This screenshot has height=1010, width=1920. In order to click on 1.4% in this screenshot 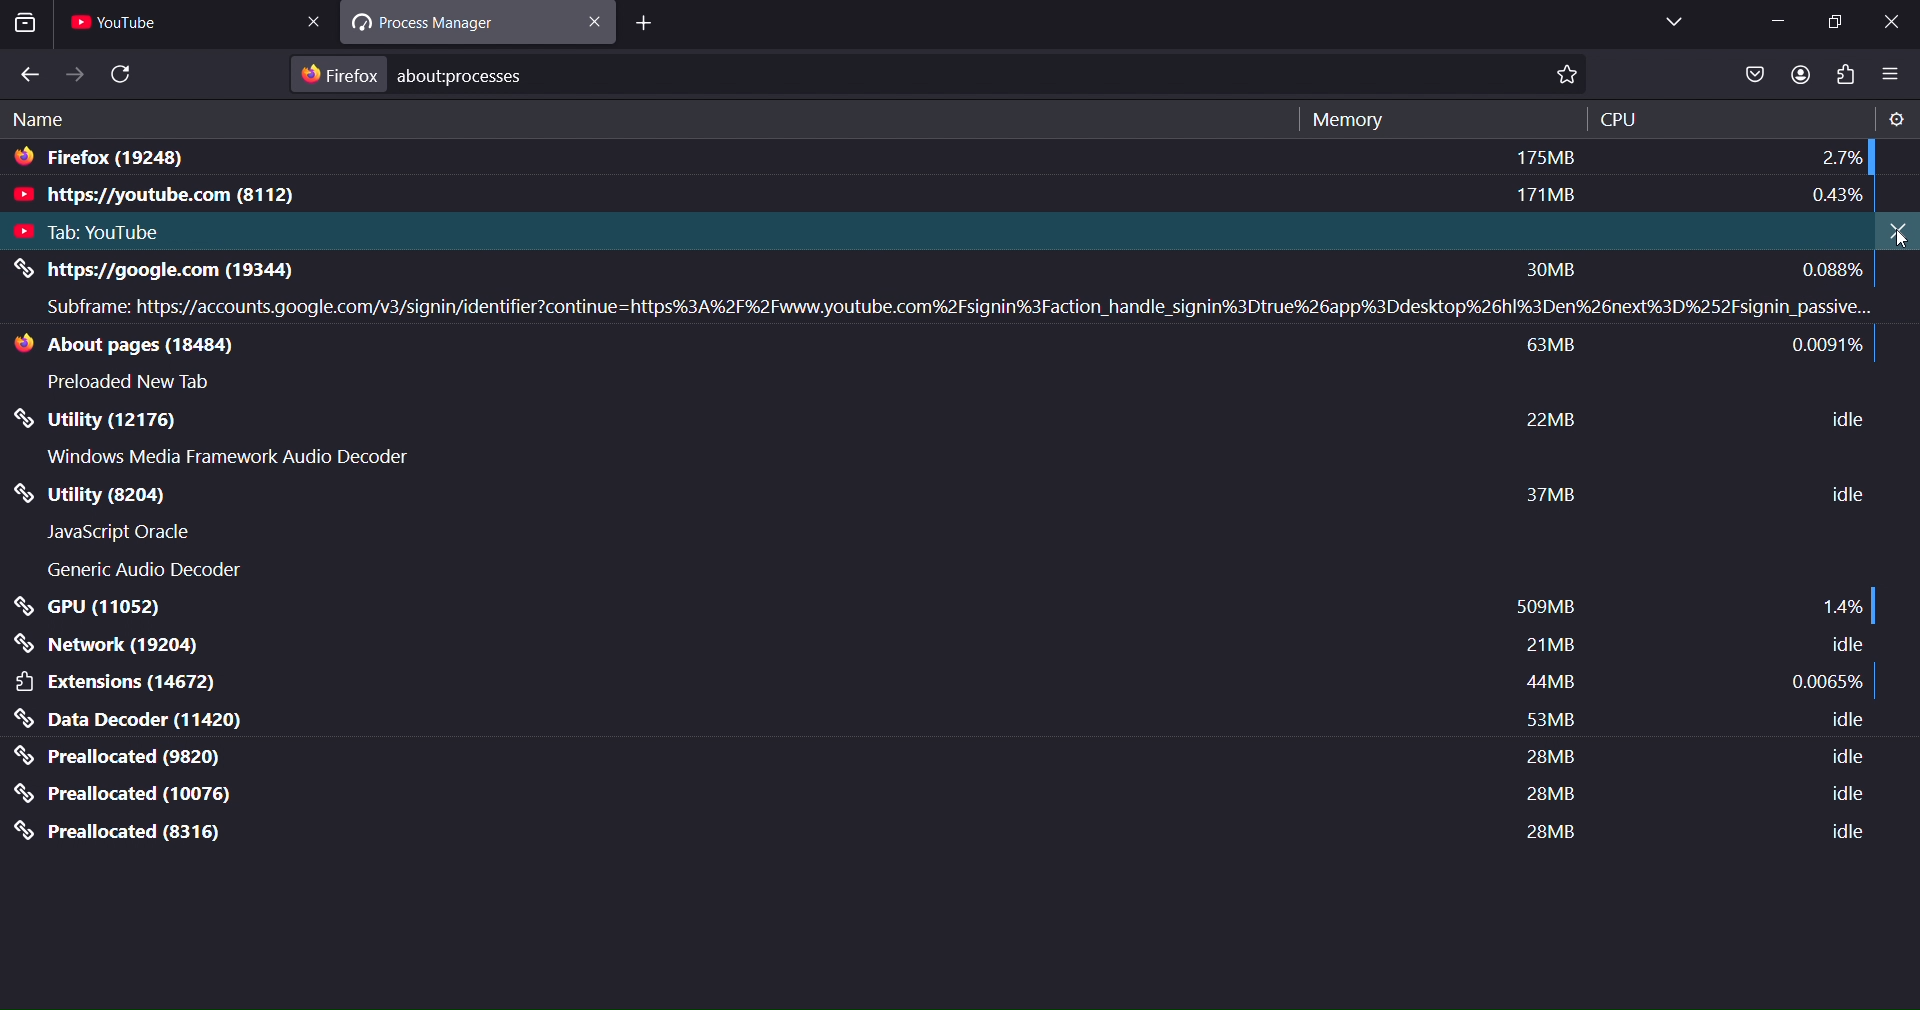, I will do `click(1843, 609)`.